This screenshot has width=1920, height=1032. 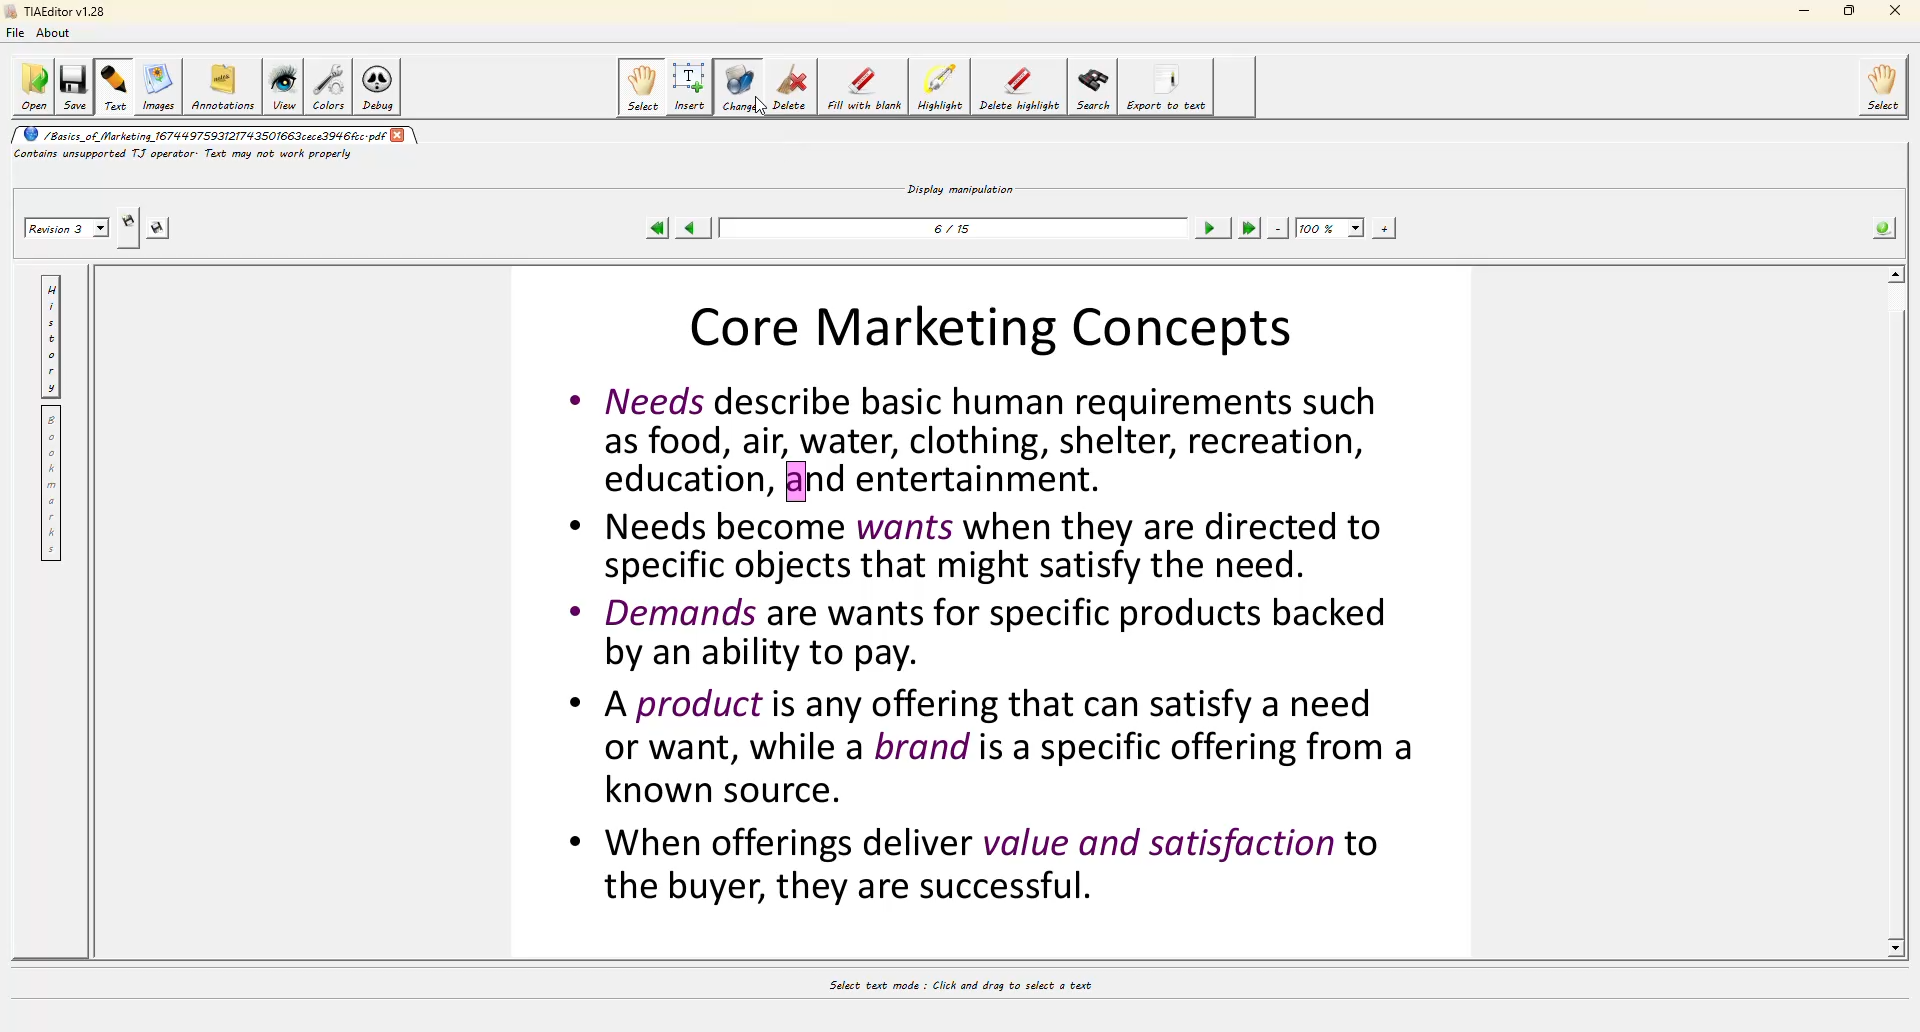 What do you see at coordinates (1250, 227) in the screenshot?
I see `last page` at bounding box center [1250, 227].